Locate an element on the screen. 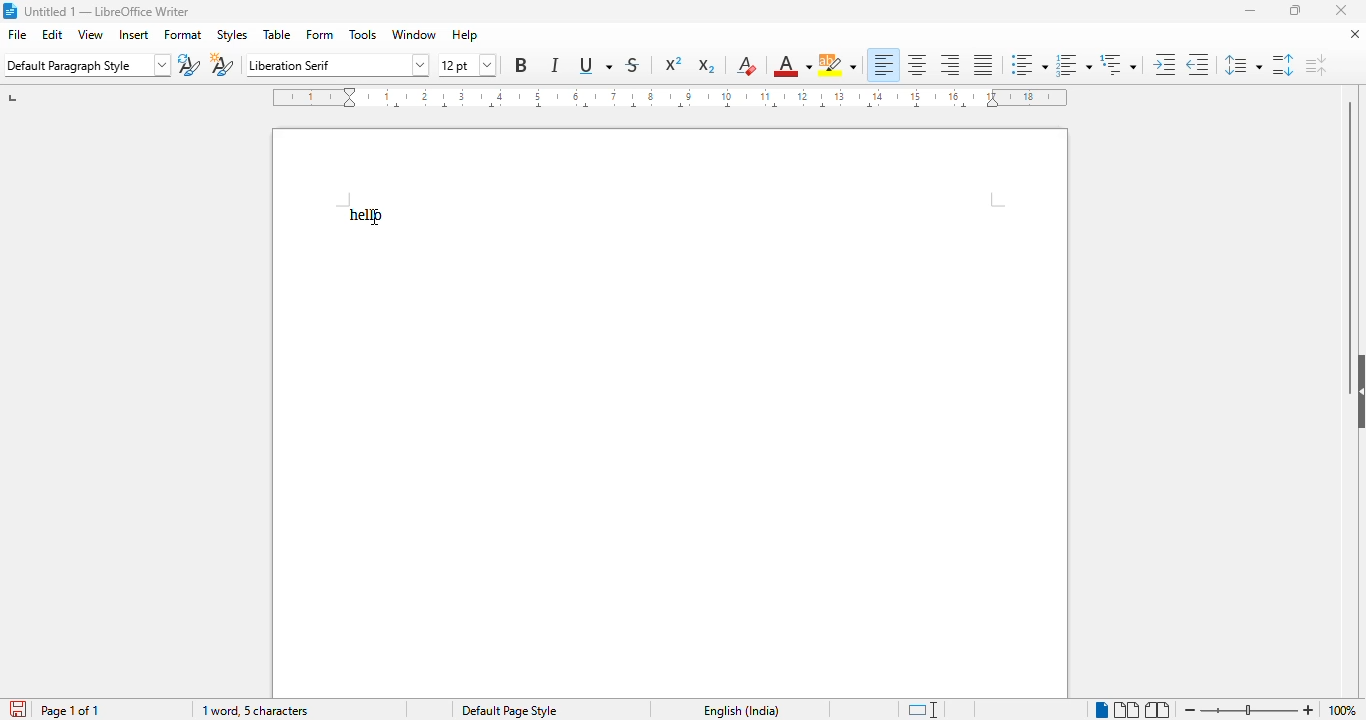 The image size is (1366, 720). close is located at coordinates (1355, 33).